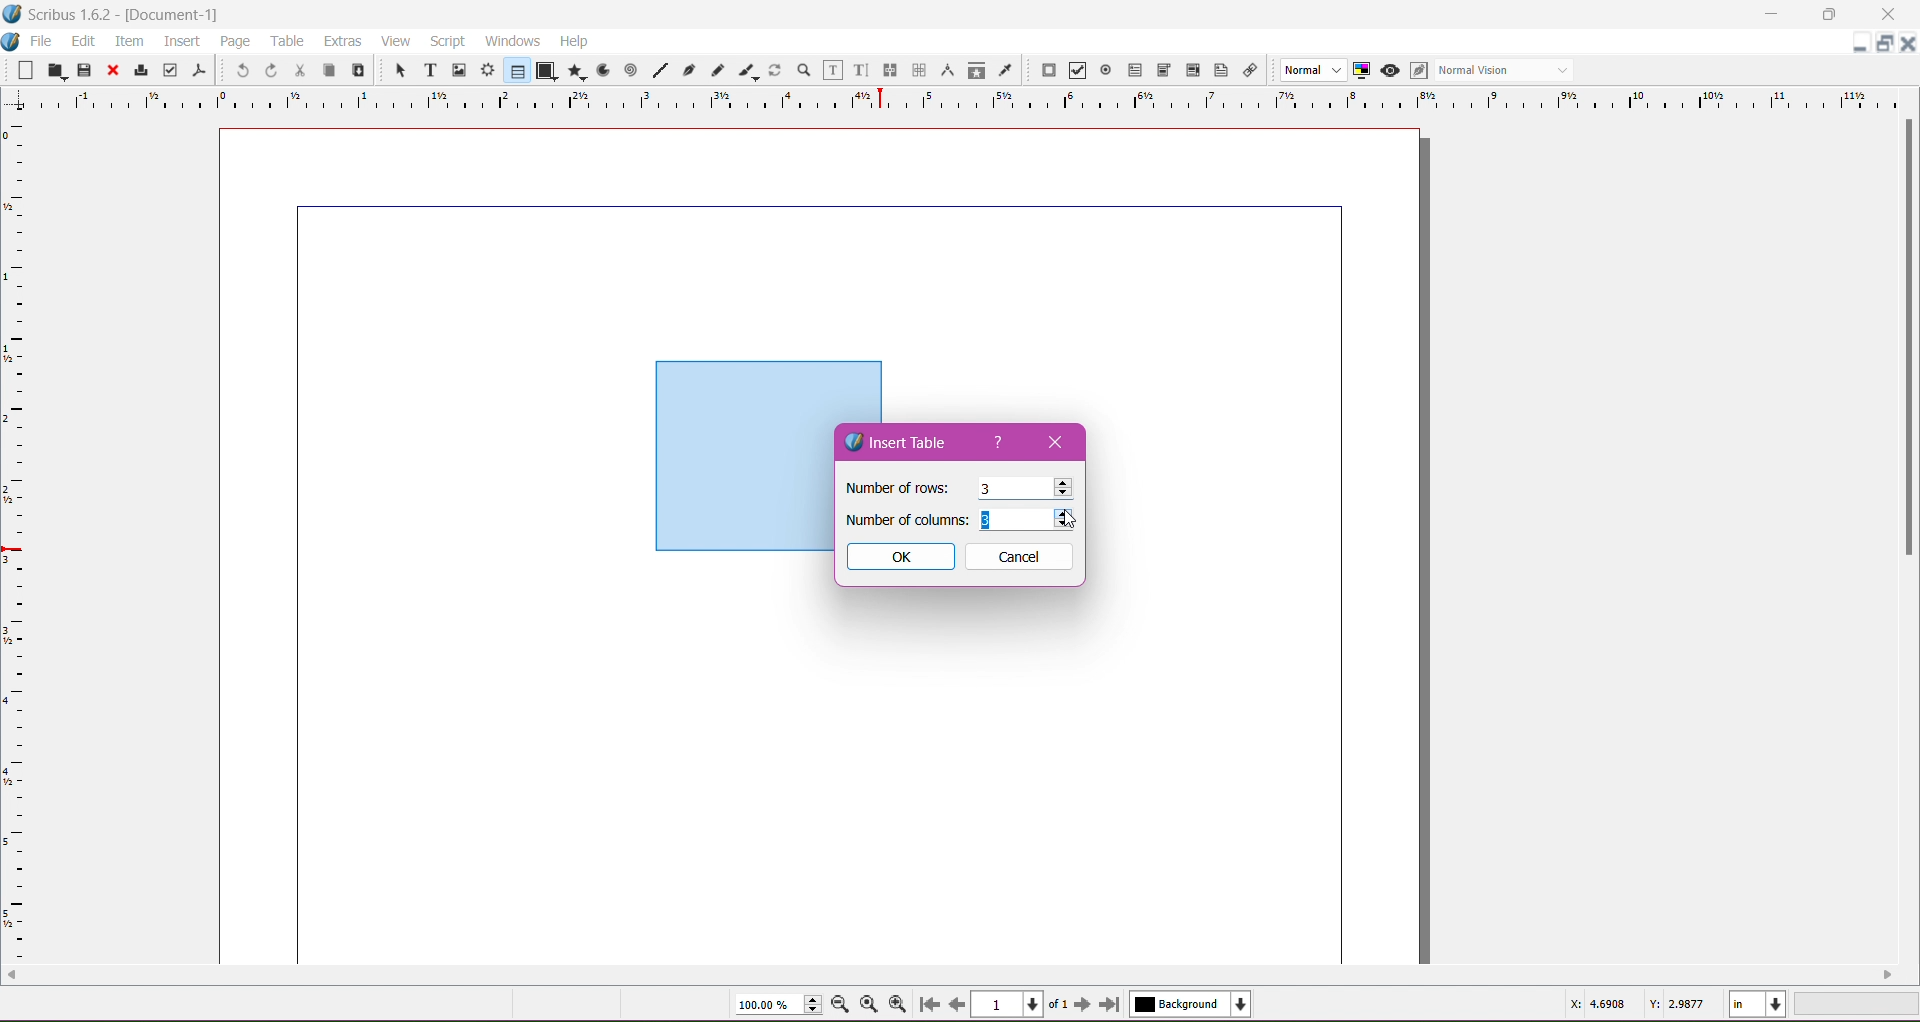  I want to click on New, so click(28, 69).